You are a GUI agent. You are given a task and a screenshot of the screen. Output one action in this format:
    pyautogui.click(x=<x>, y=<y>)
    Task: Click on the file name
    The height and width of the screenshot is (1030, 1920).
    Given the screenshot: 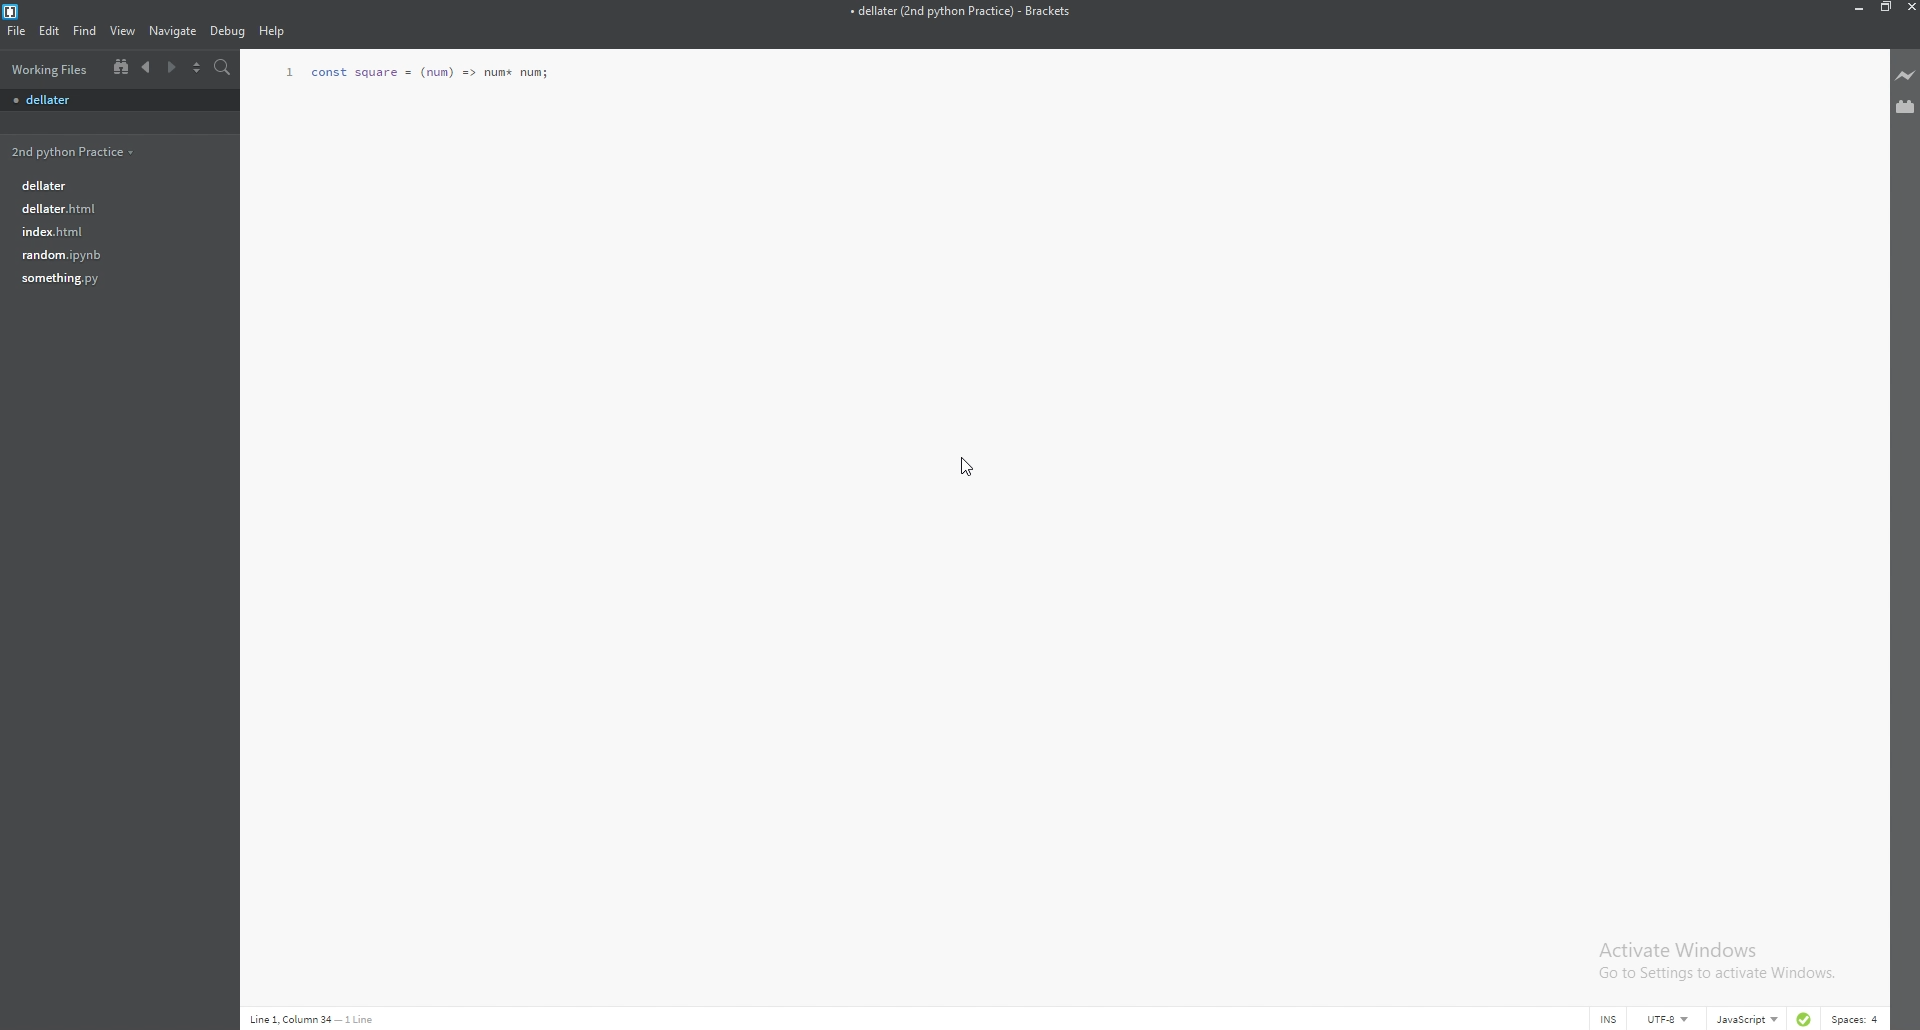 What is the action you would take?
    pyautogui.click(x=960, y=12)
    